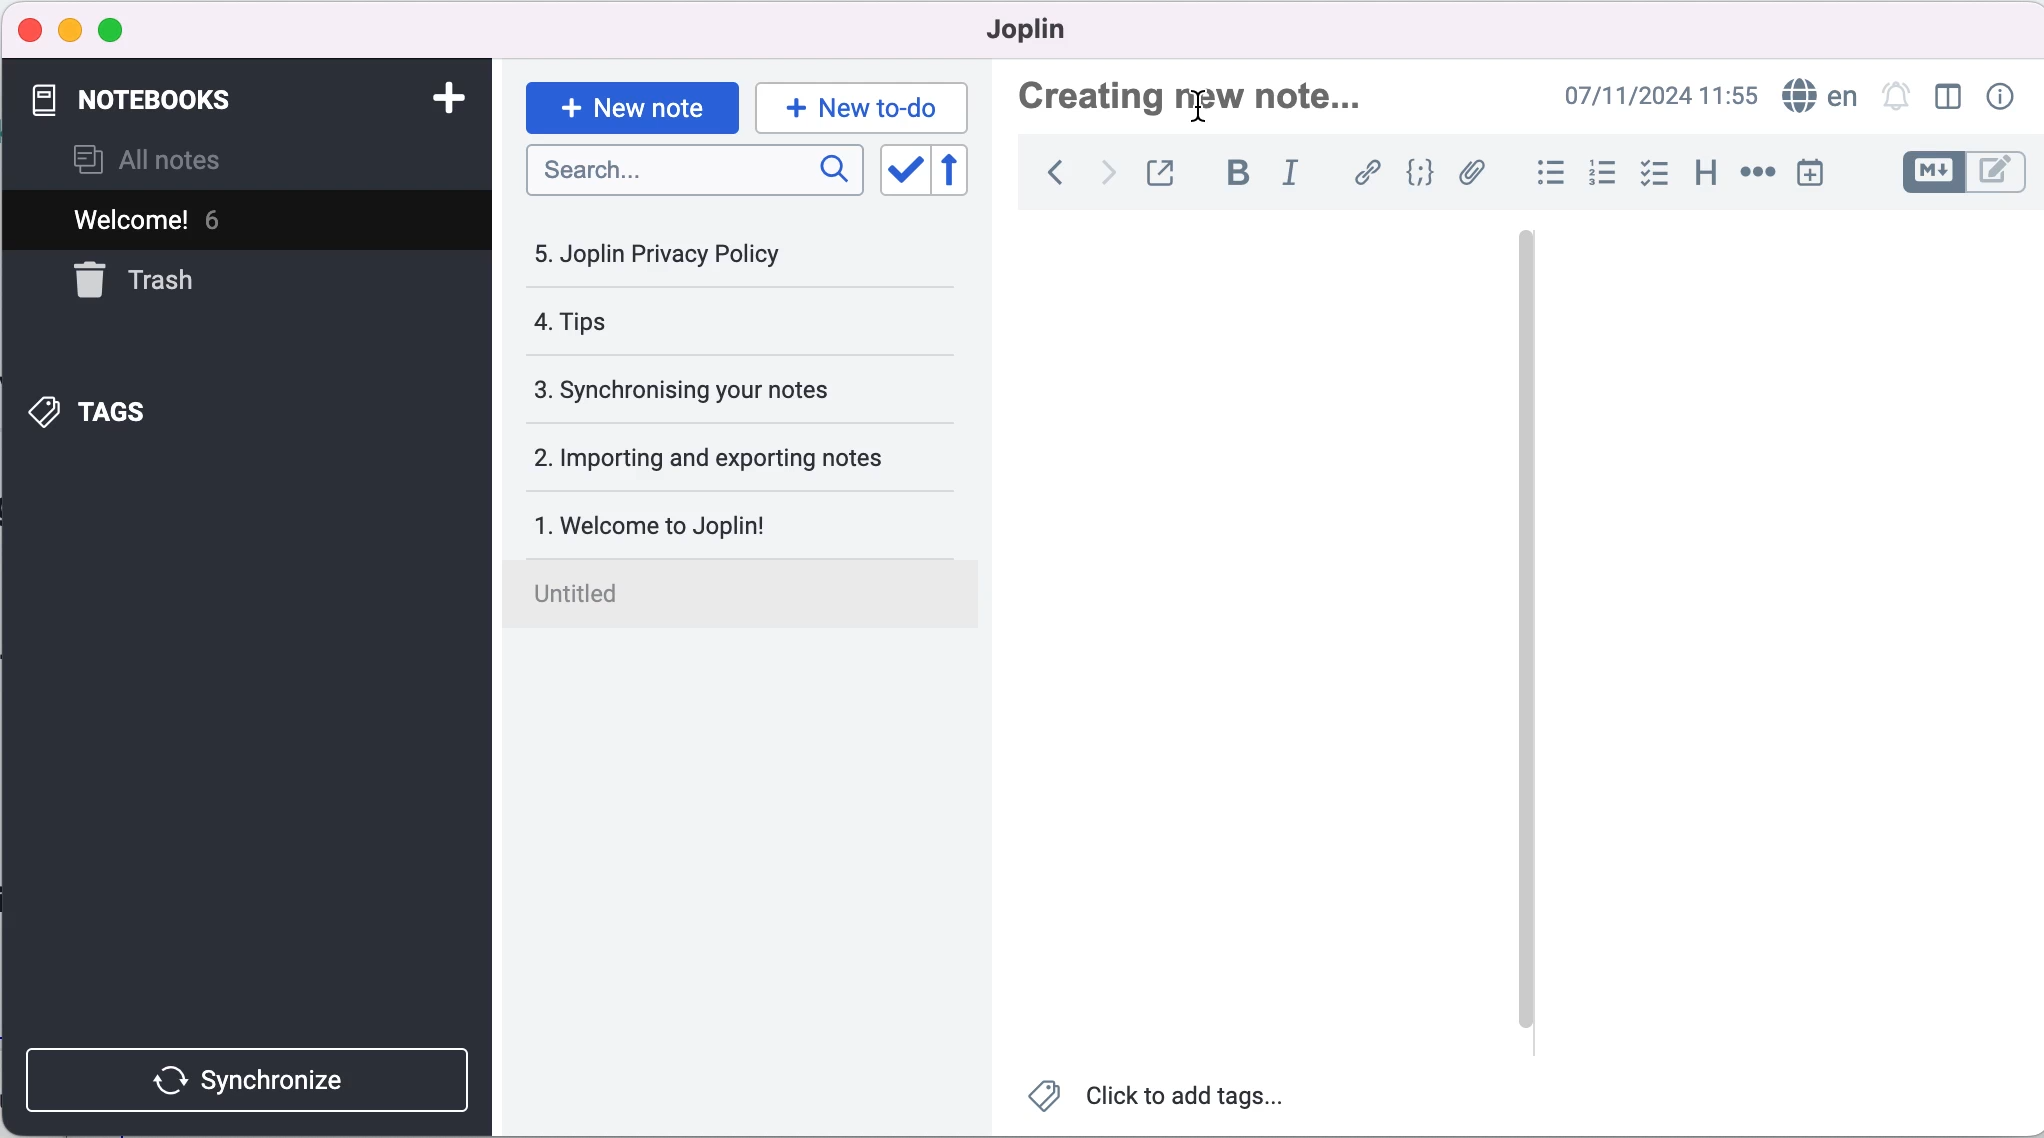  I want to click on bulleted list, so click(1542, 173).